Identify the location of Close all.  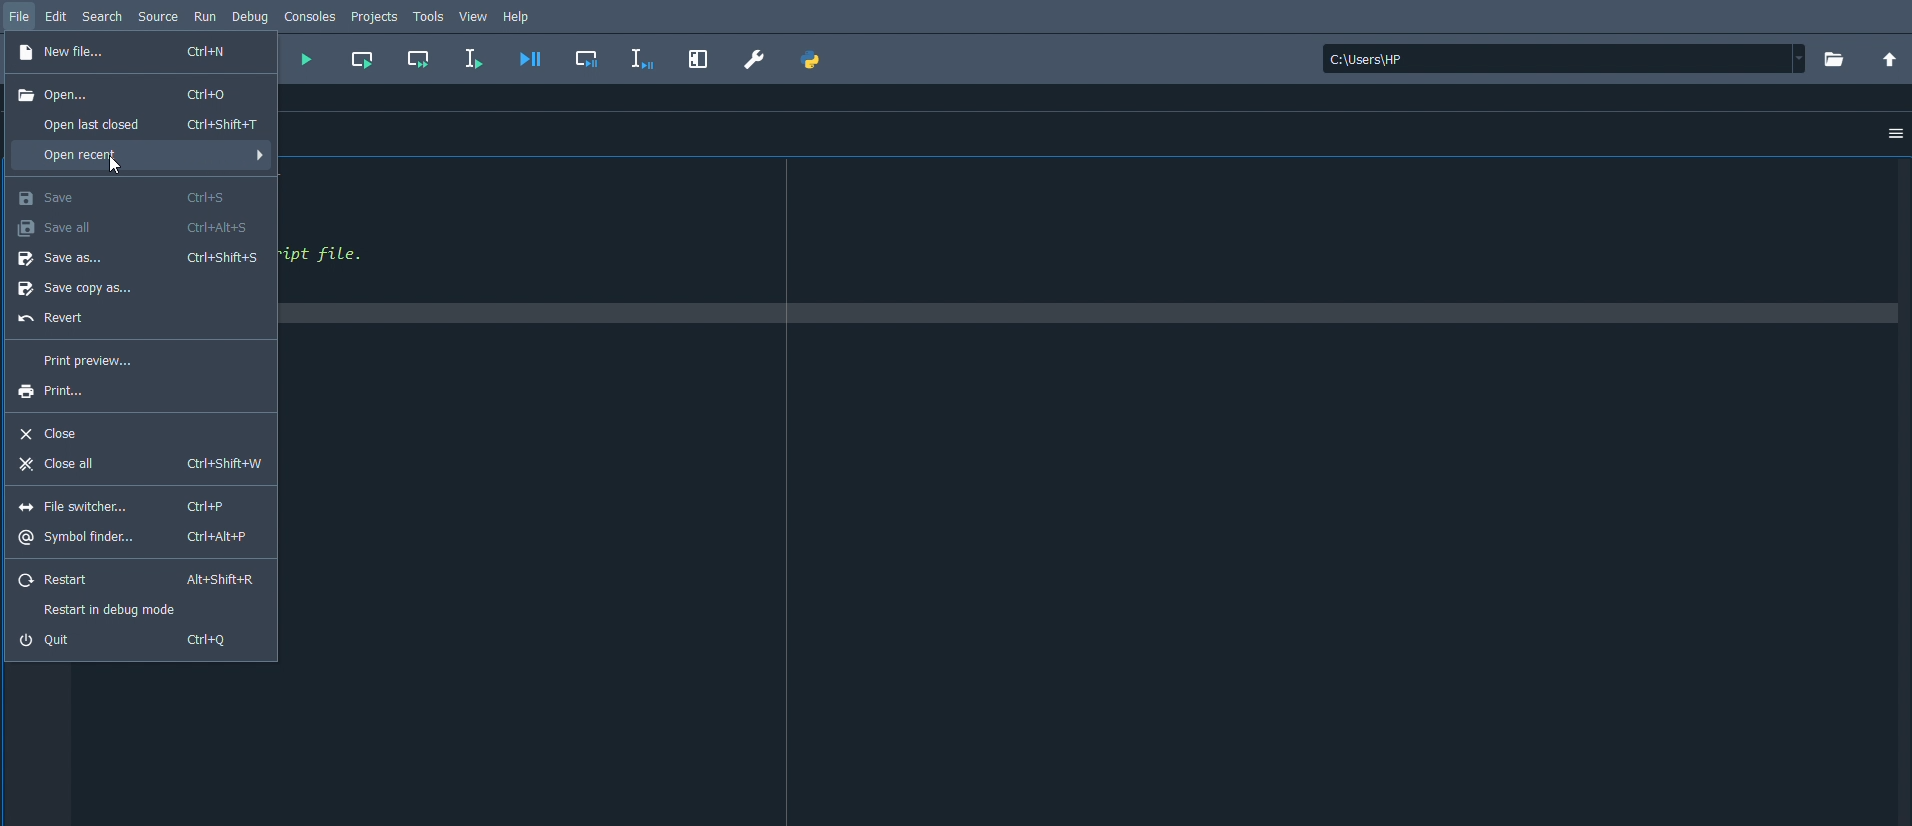
(139, 466).